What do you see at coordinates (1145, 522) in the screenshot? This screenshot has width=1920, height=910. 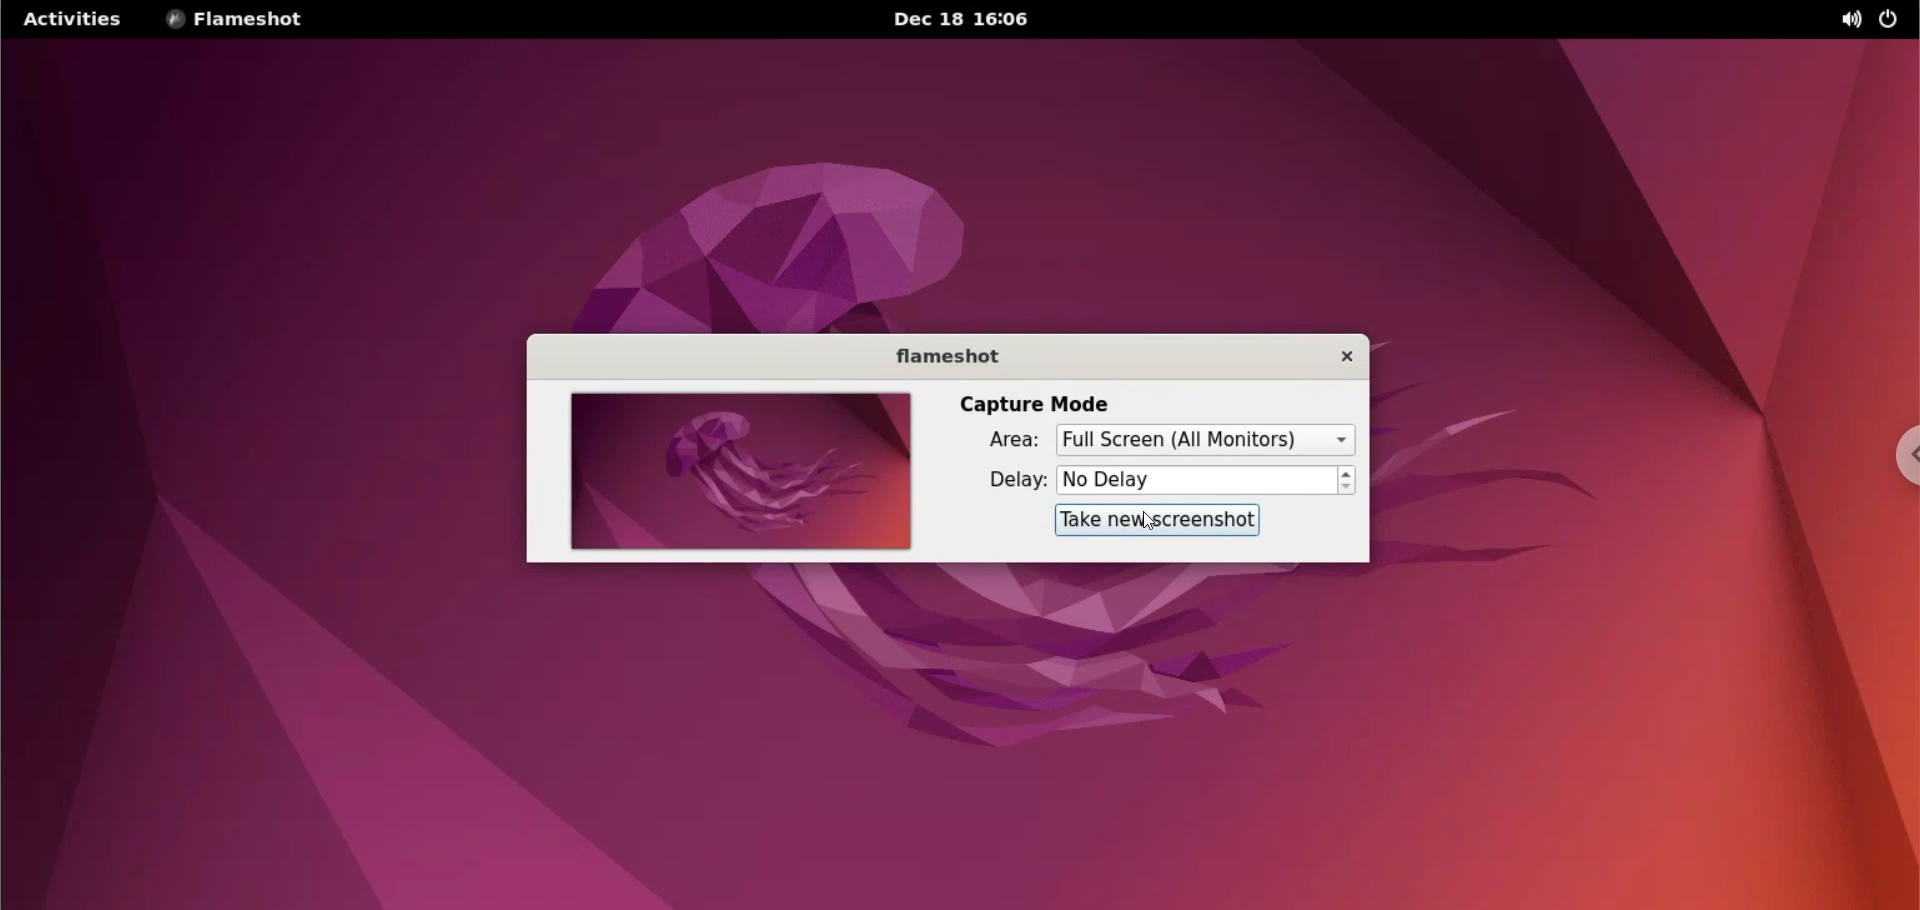 I see `cursor` at bounding box center [1145, 522].